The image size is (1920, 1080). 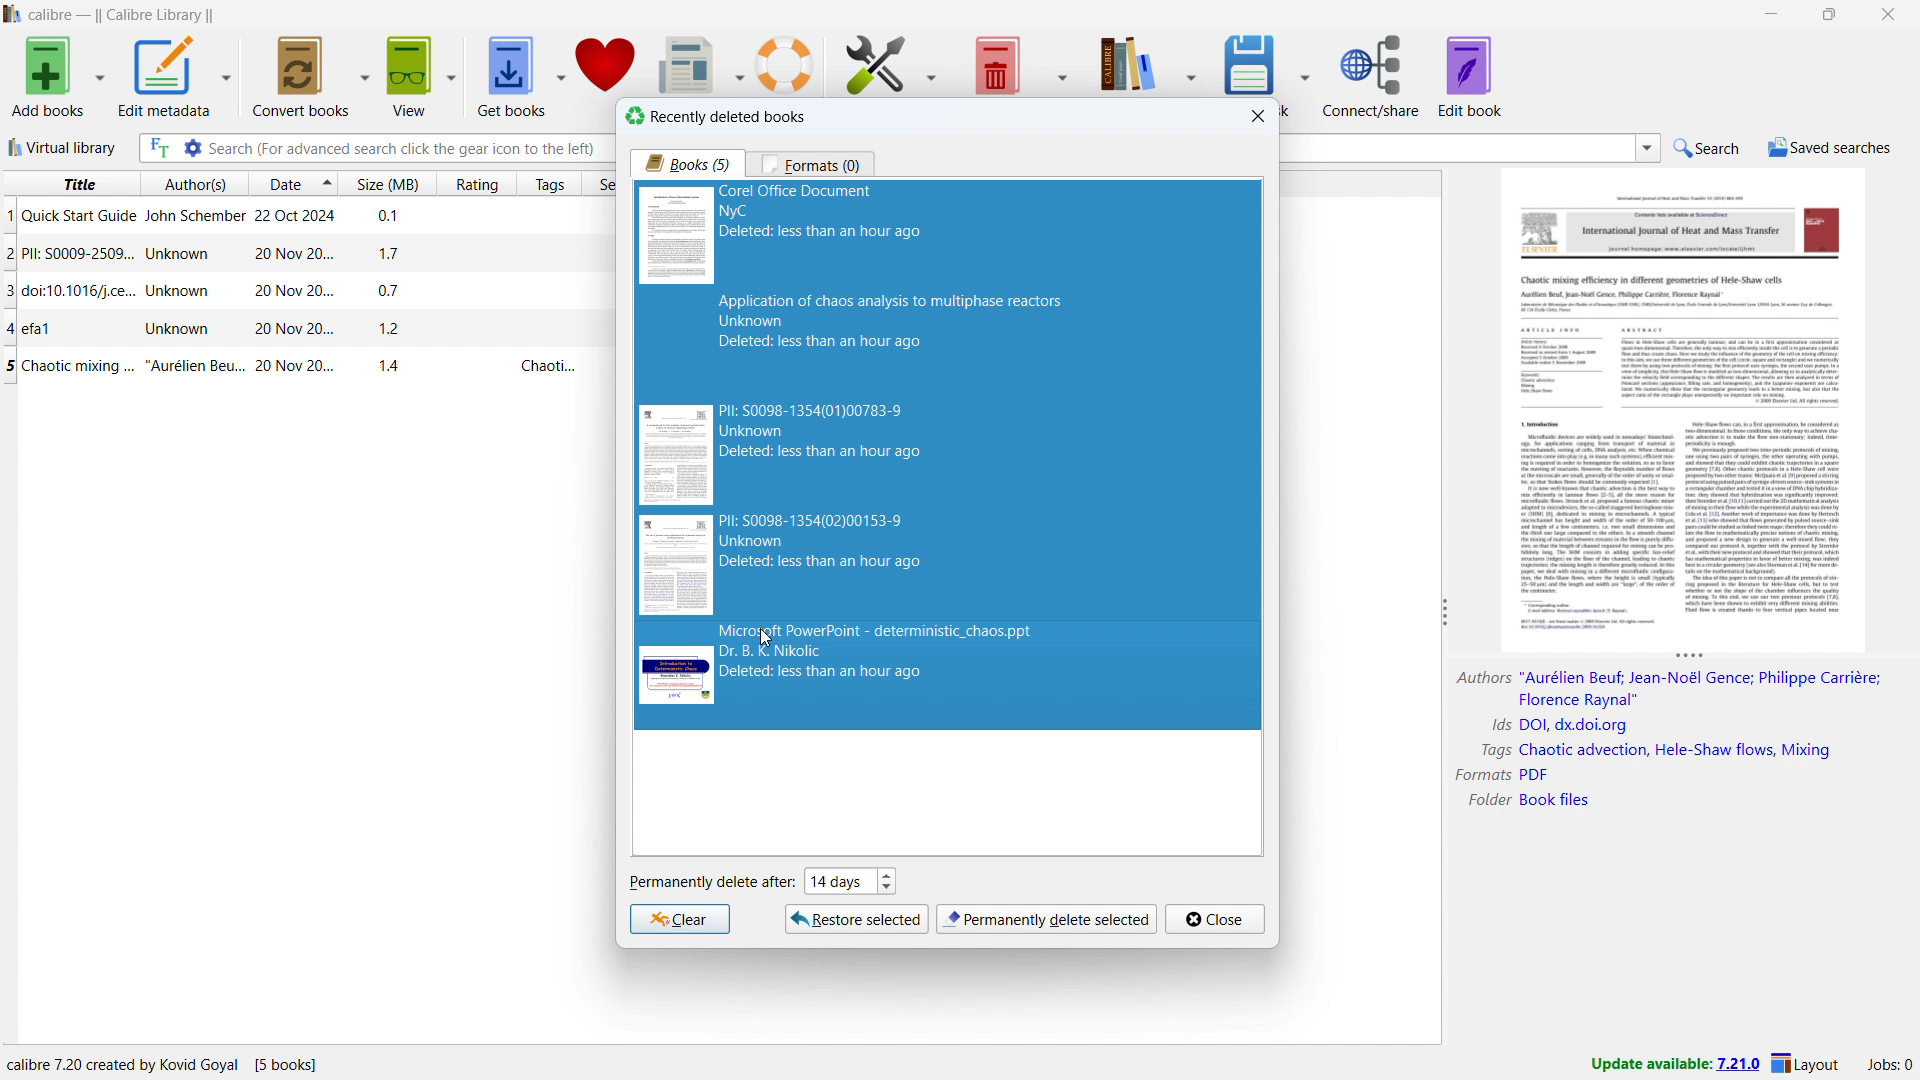 What do you see at coordinates (299, 254) in the screenshot?
I see `single book entry` at bounding box center [299, 254].